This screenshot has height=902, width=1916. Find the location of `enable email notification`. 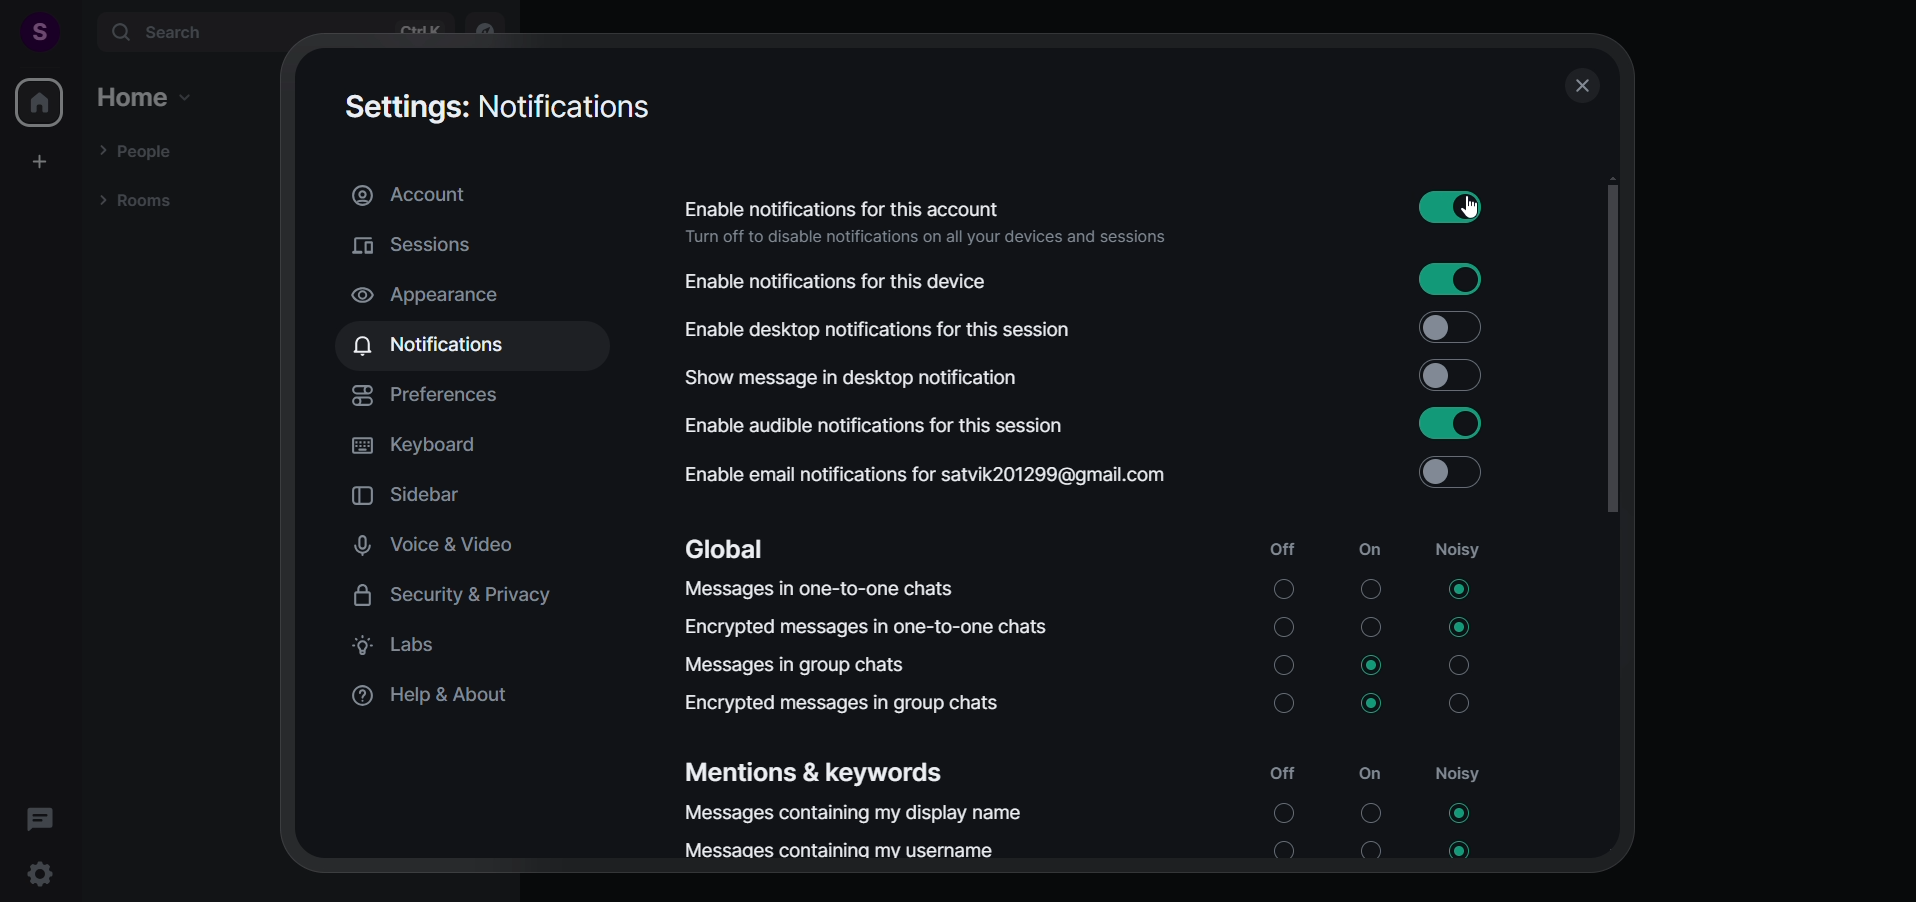

enable email notification is located at coordinates (1115, 475).